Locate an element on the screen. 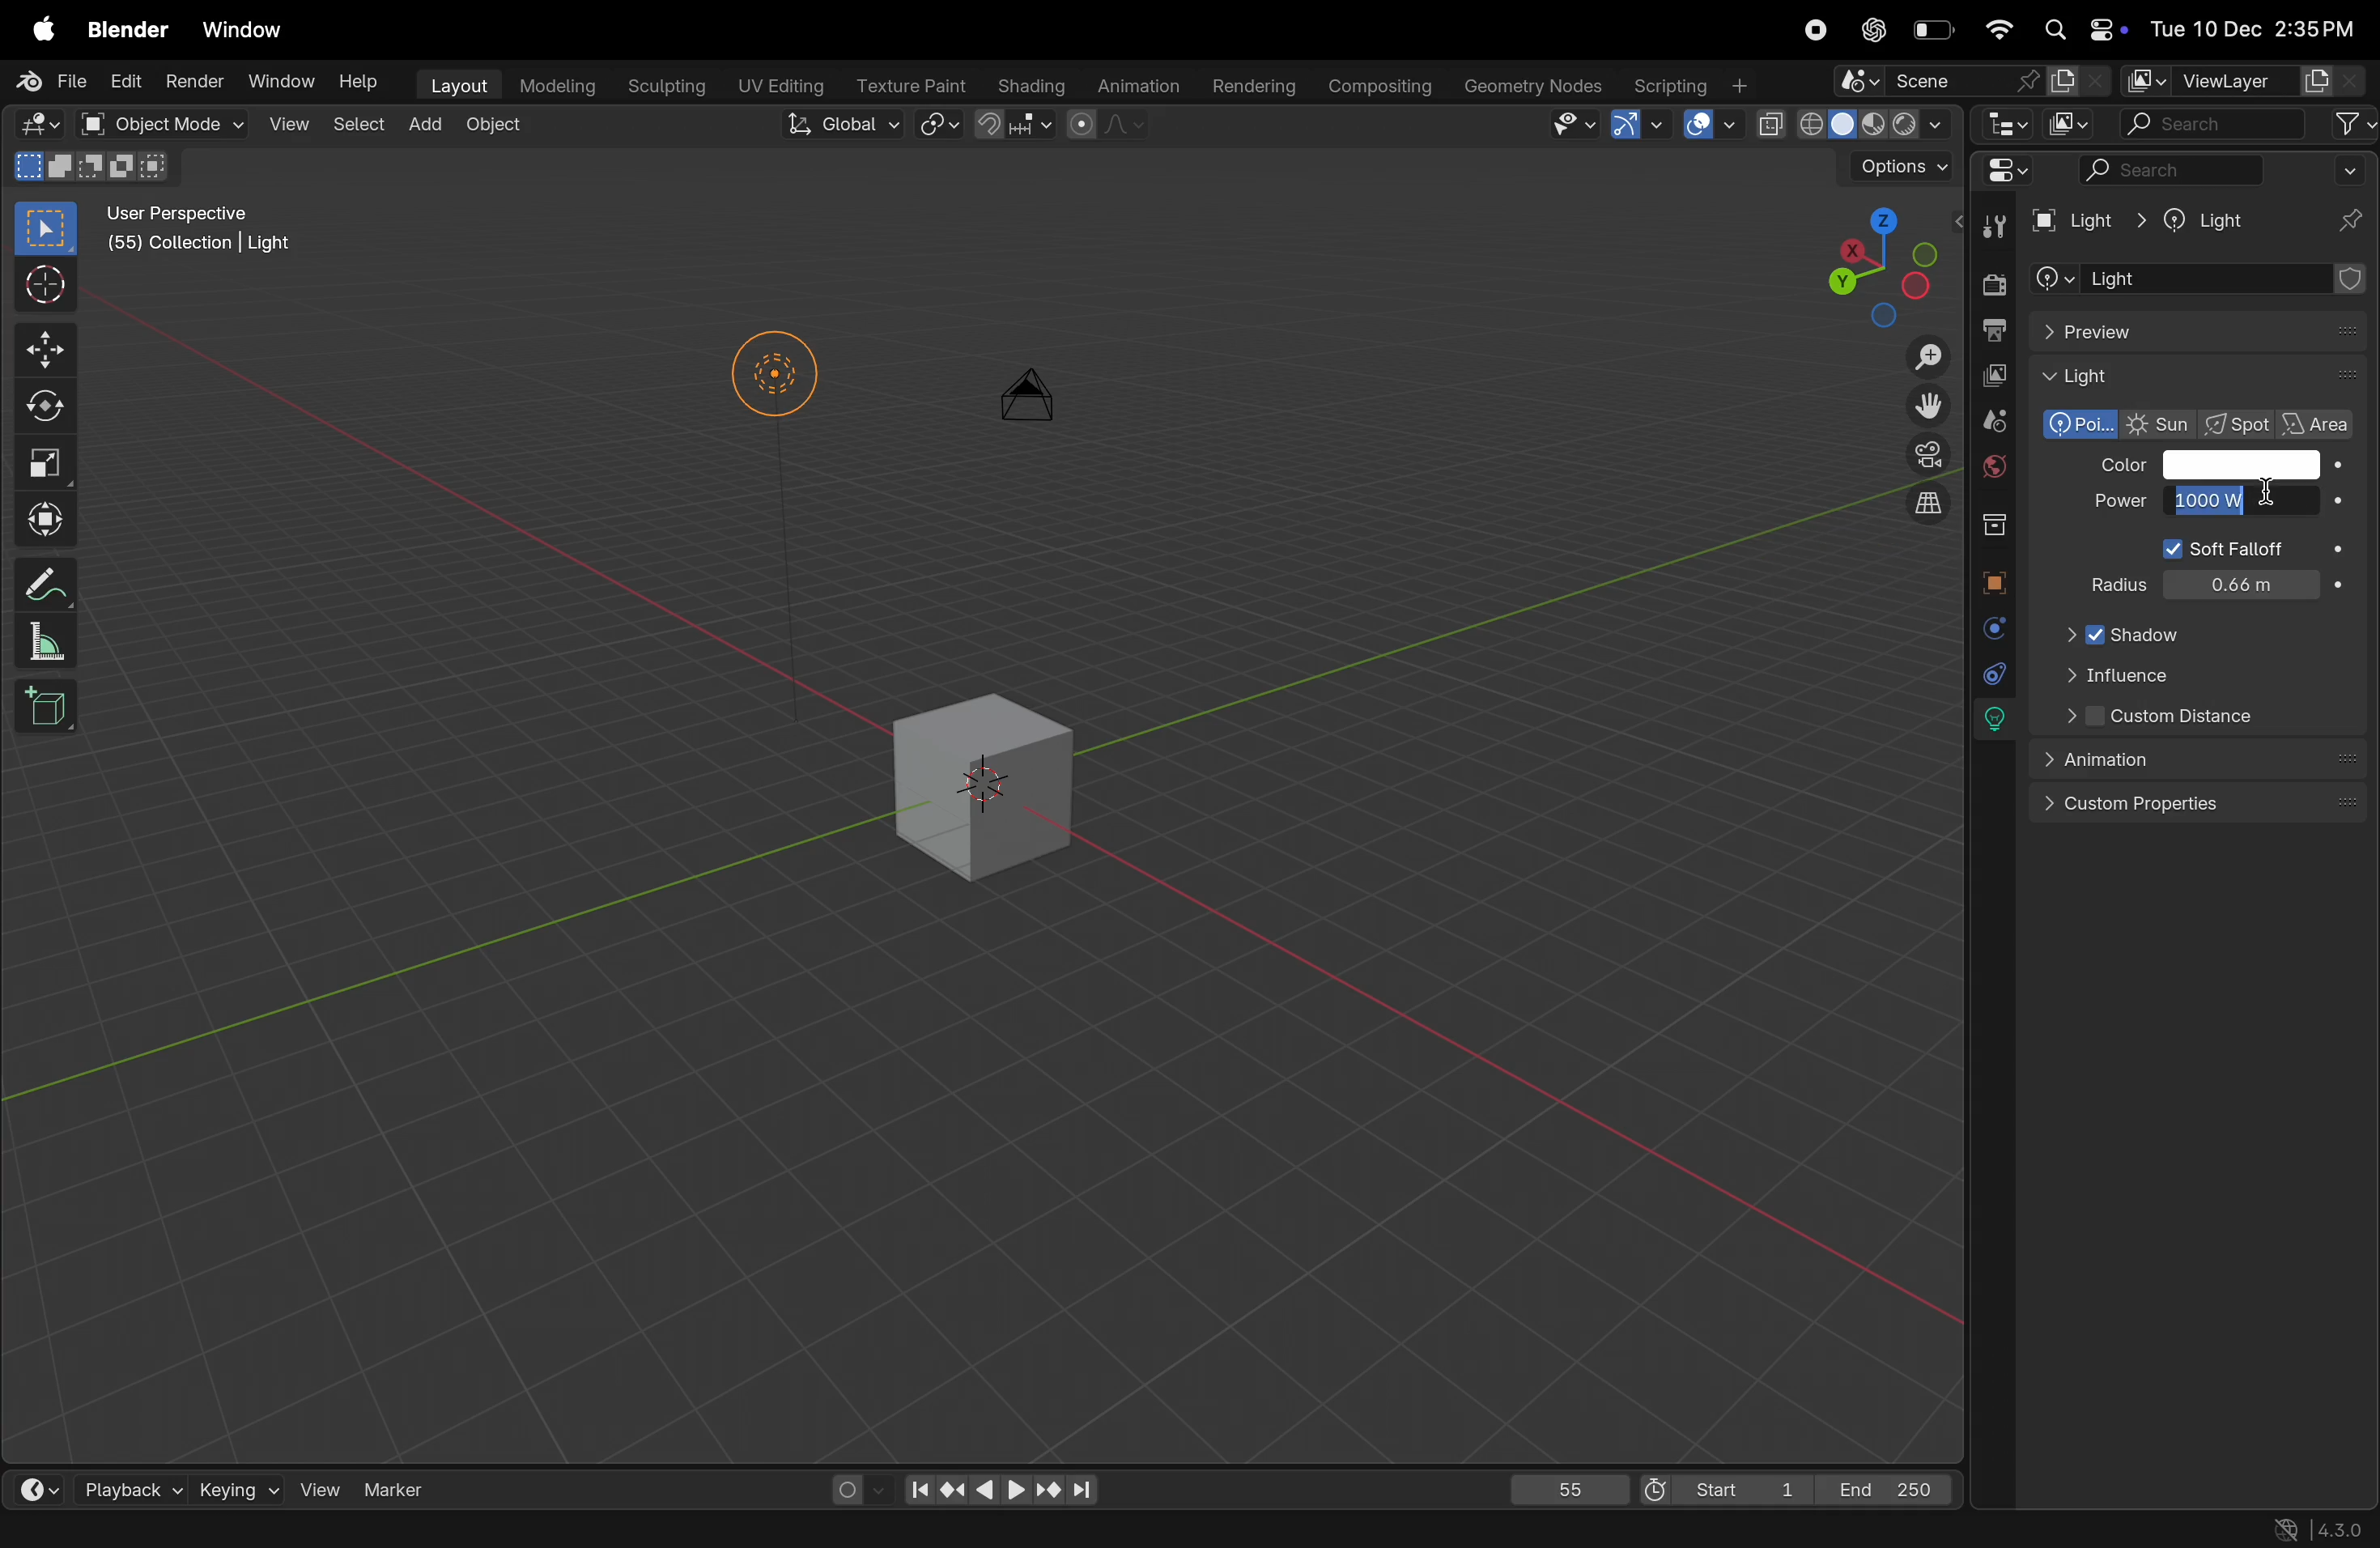 The image size is (2380, 1548). Color is located at coordinates (2117, 468).